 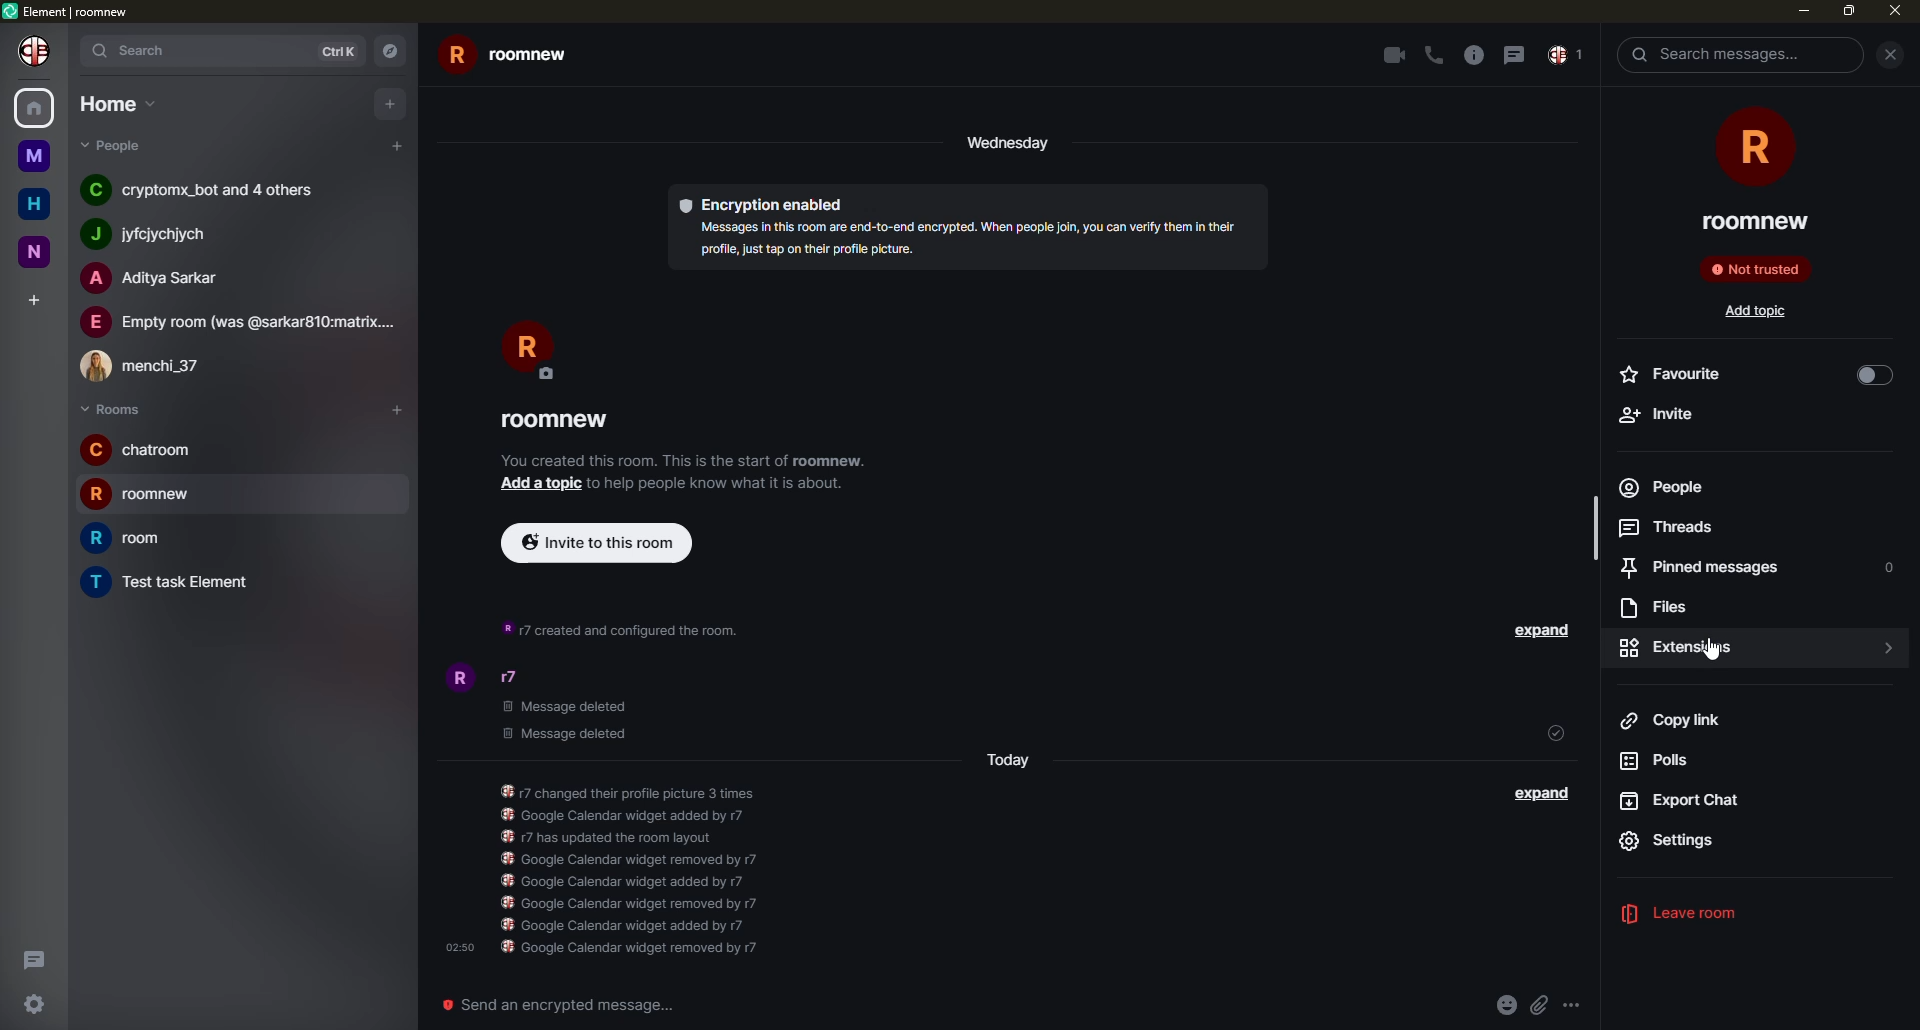 I want to click on inbox, so click(x=1568, y=56).